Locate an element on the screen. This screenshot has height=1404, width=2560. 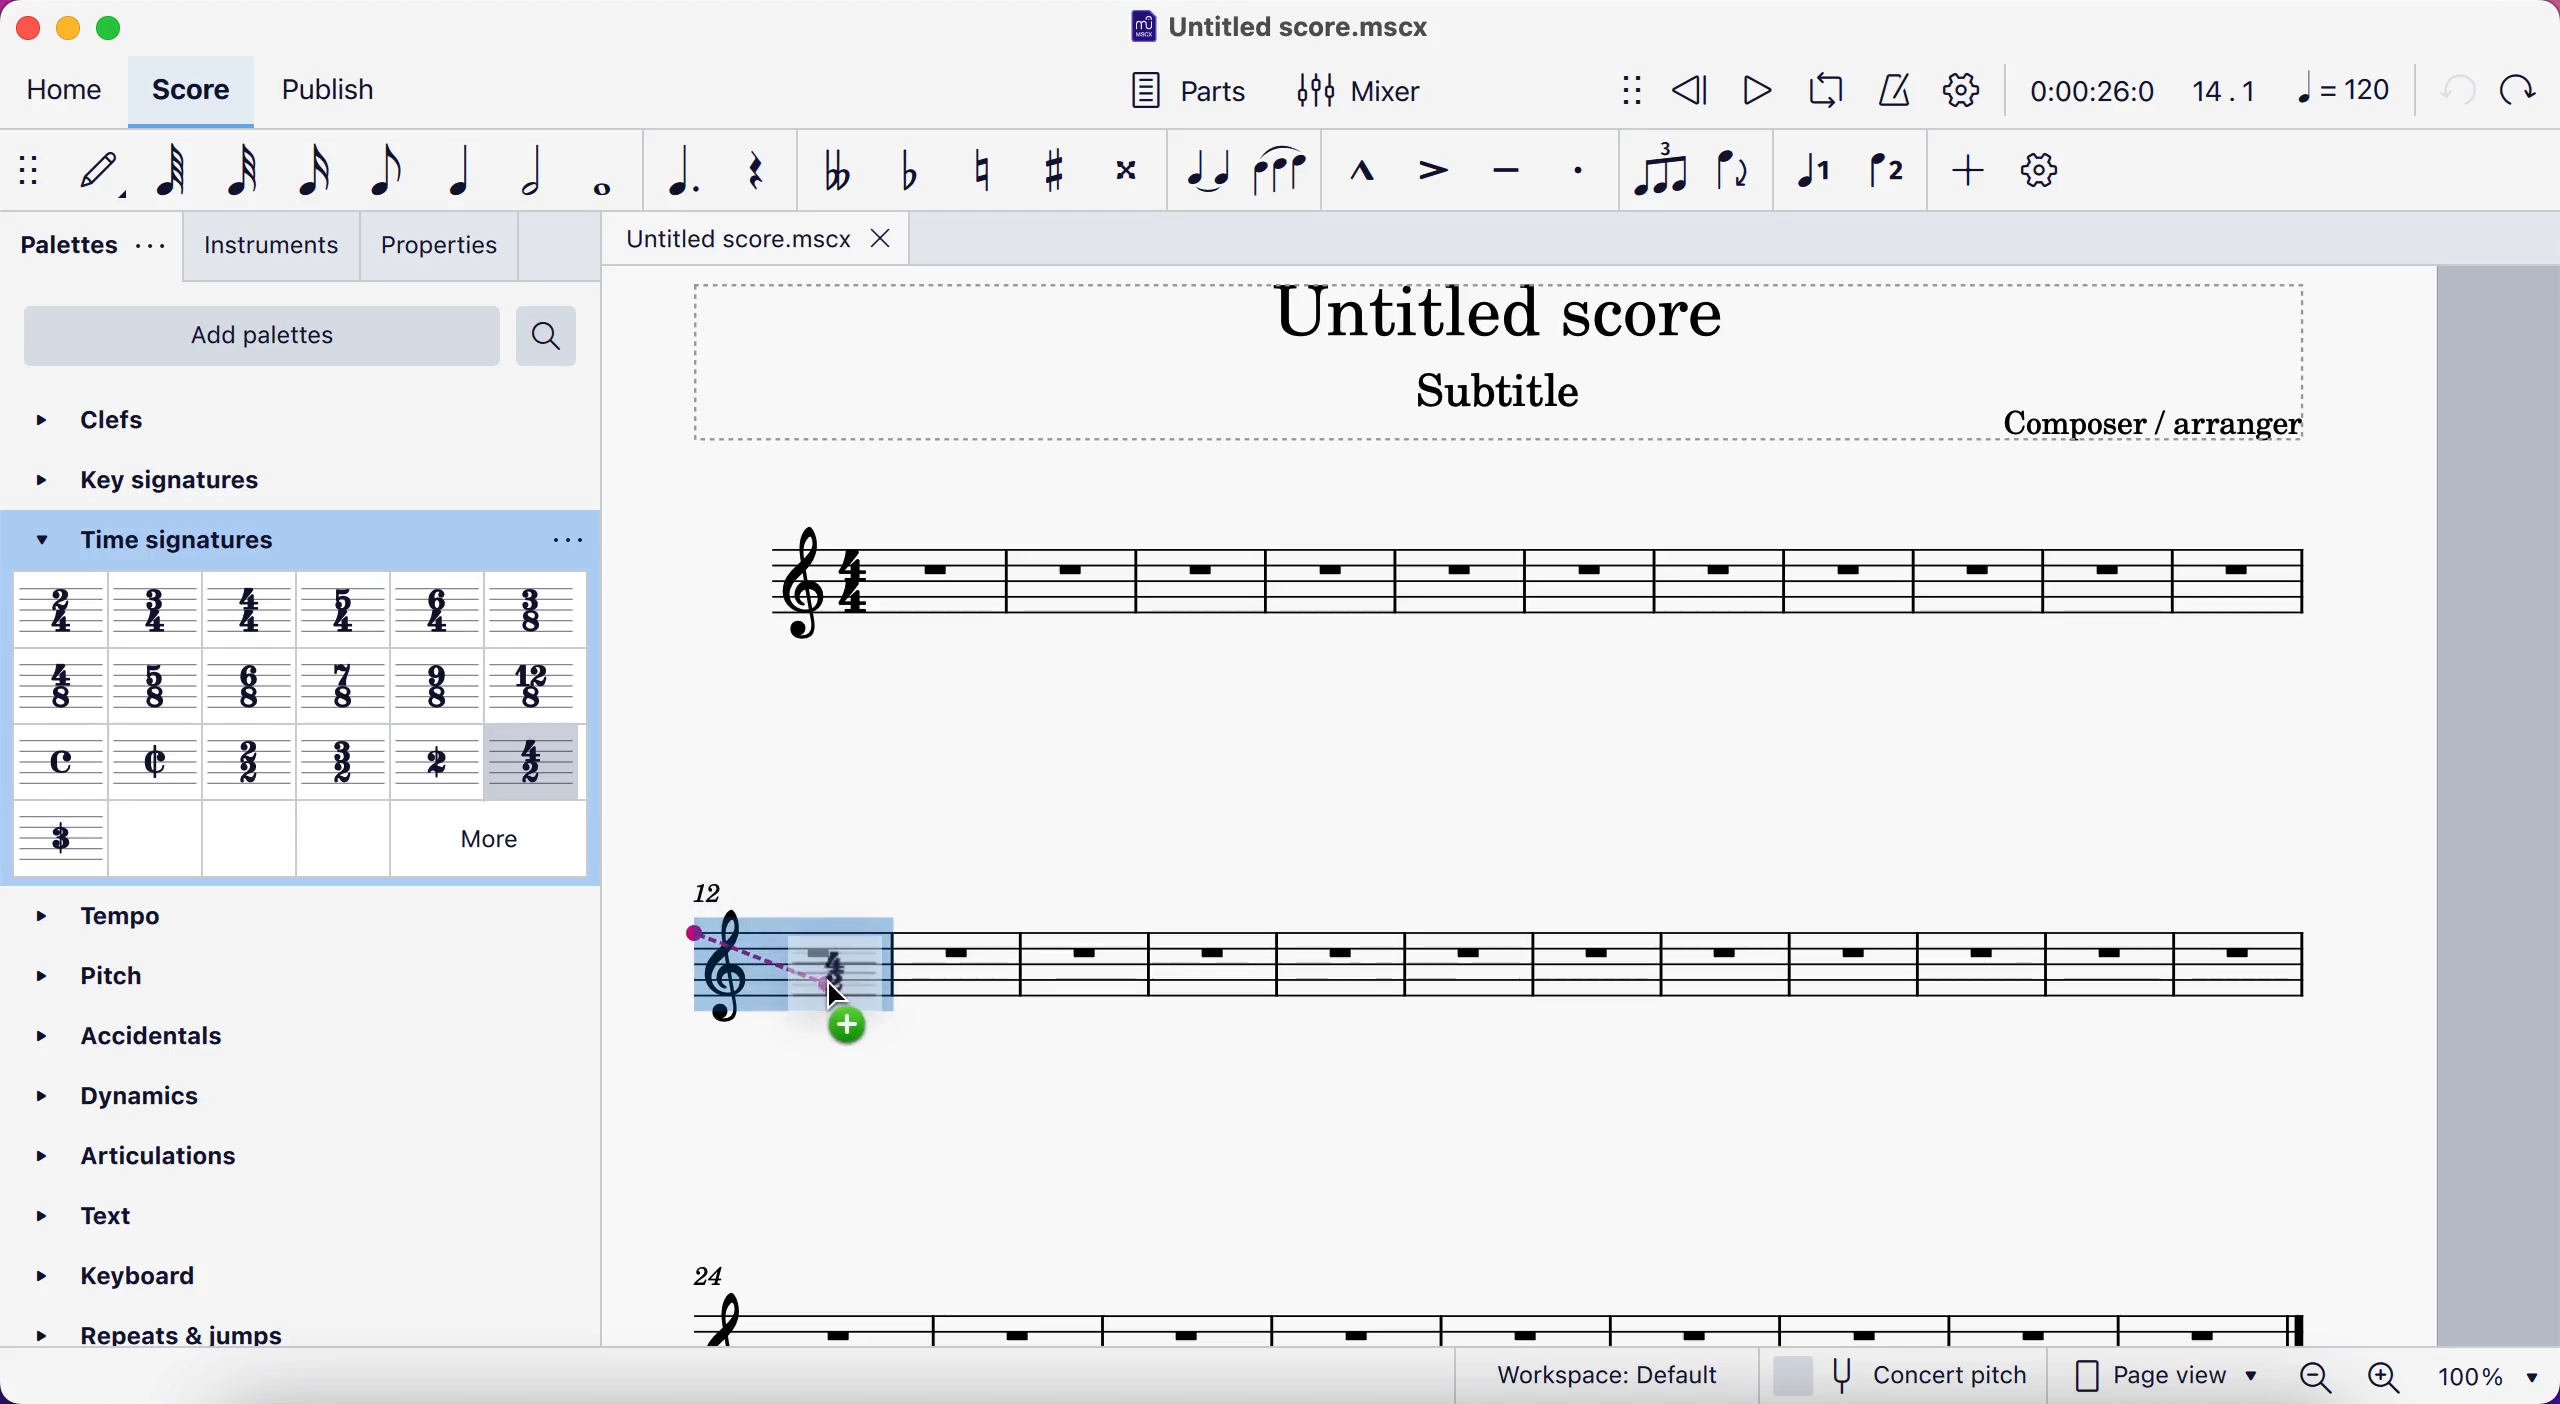
metronome is located at coordinates (1888, 92).